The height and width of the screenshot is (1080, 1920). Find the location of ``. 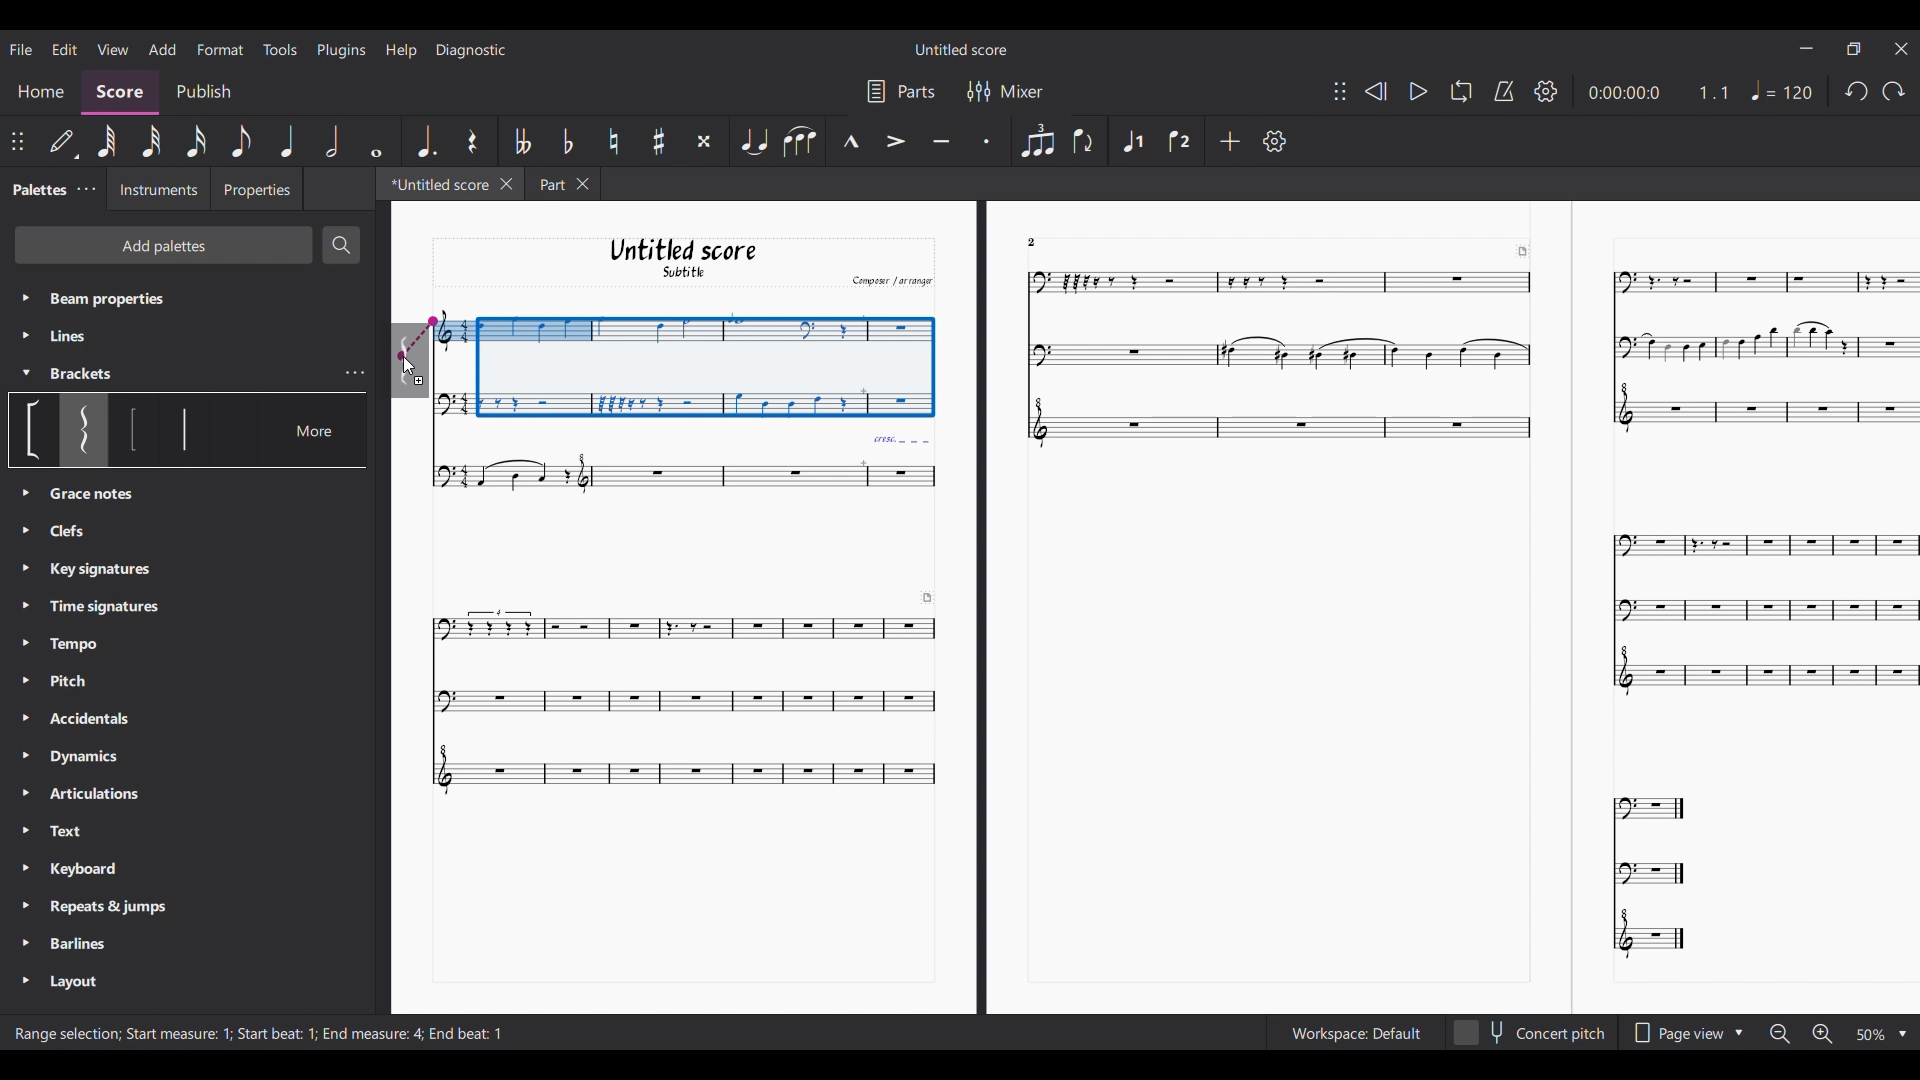

 is located at coordinates (23, 757).